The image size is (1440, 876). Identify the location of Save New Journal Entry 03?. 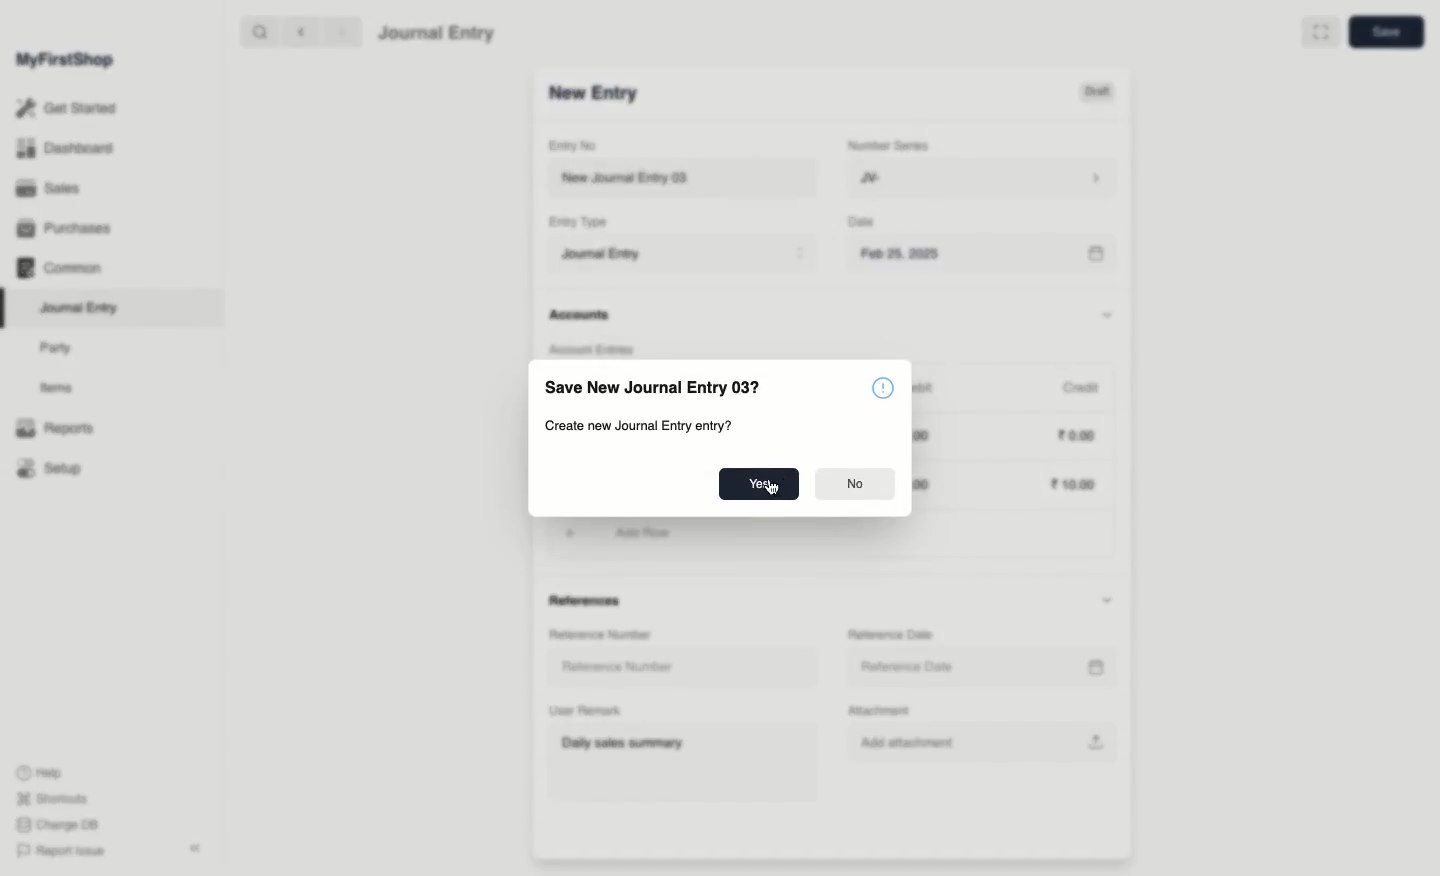
(652, 388).